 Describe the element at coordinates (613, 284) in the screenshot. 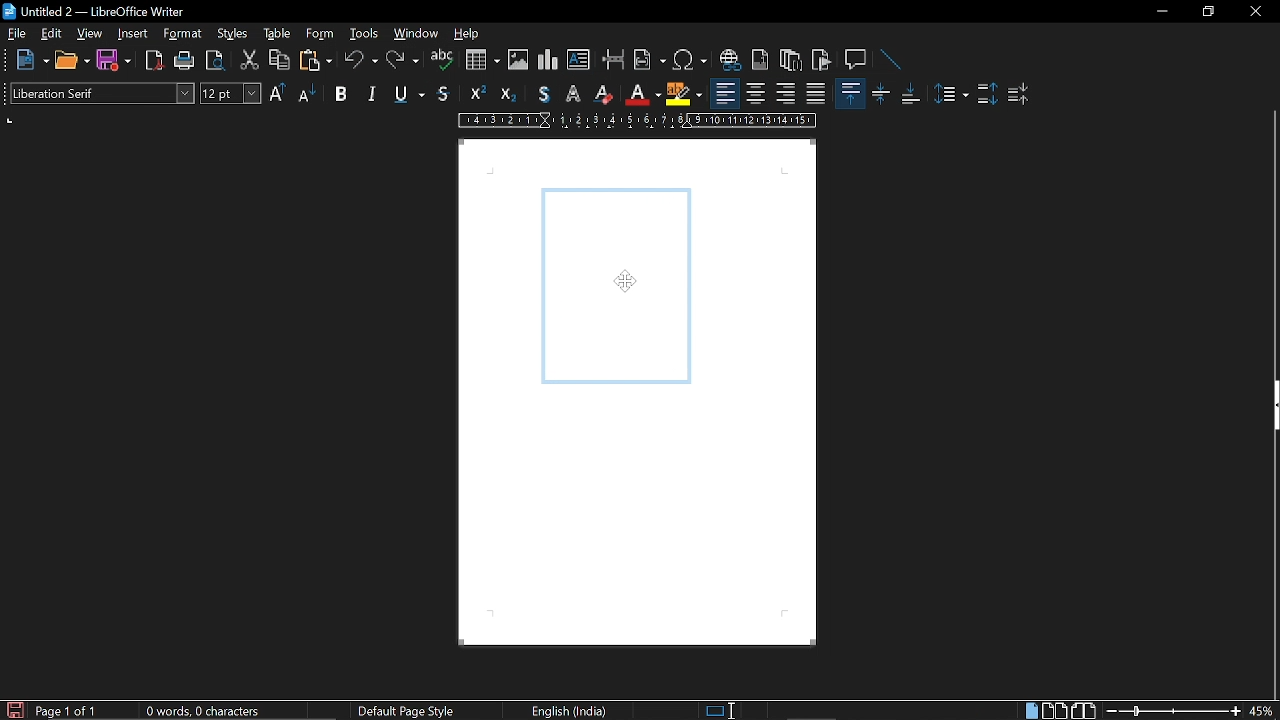

I see `shape` at that location.